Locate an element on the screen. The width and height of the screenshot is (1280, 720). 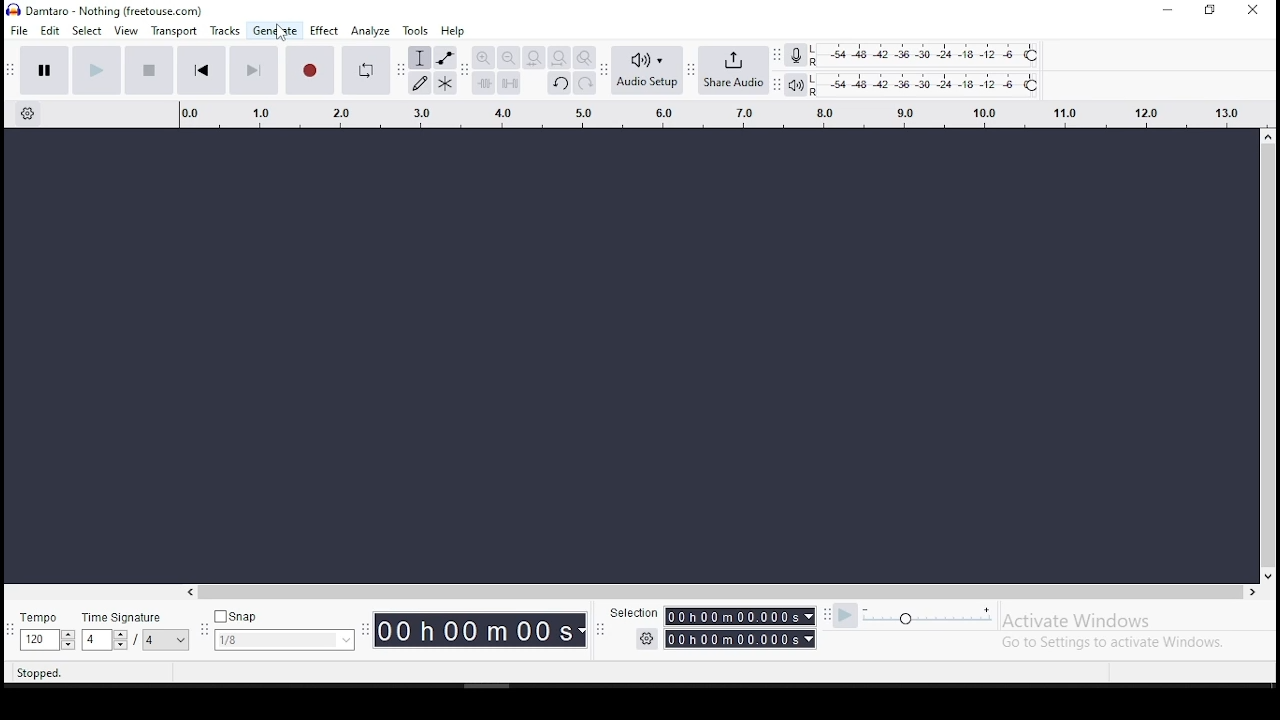
Timer with settings is located at coordinates (721, 643).